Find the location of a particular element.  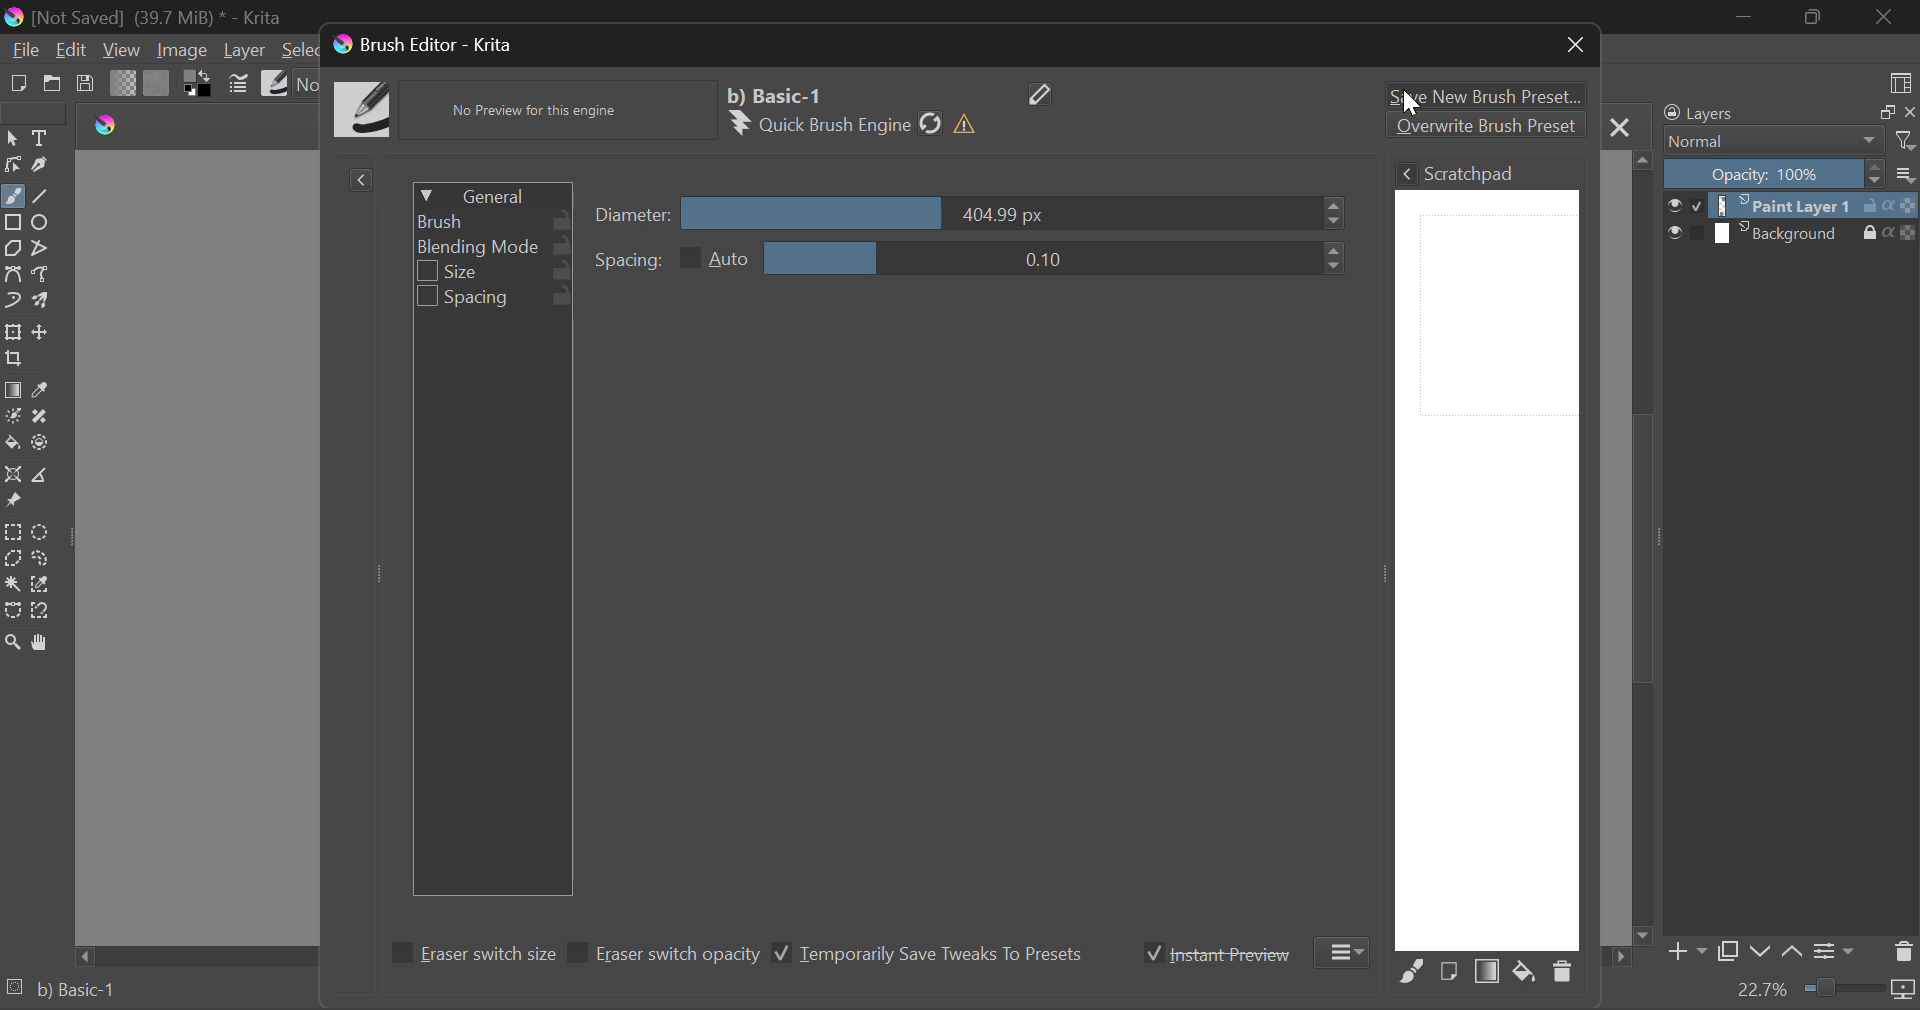

More Options is located at coordinates (1346, 952).